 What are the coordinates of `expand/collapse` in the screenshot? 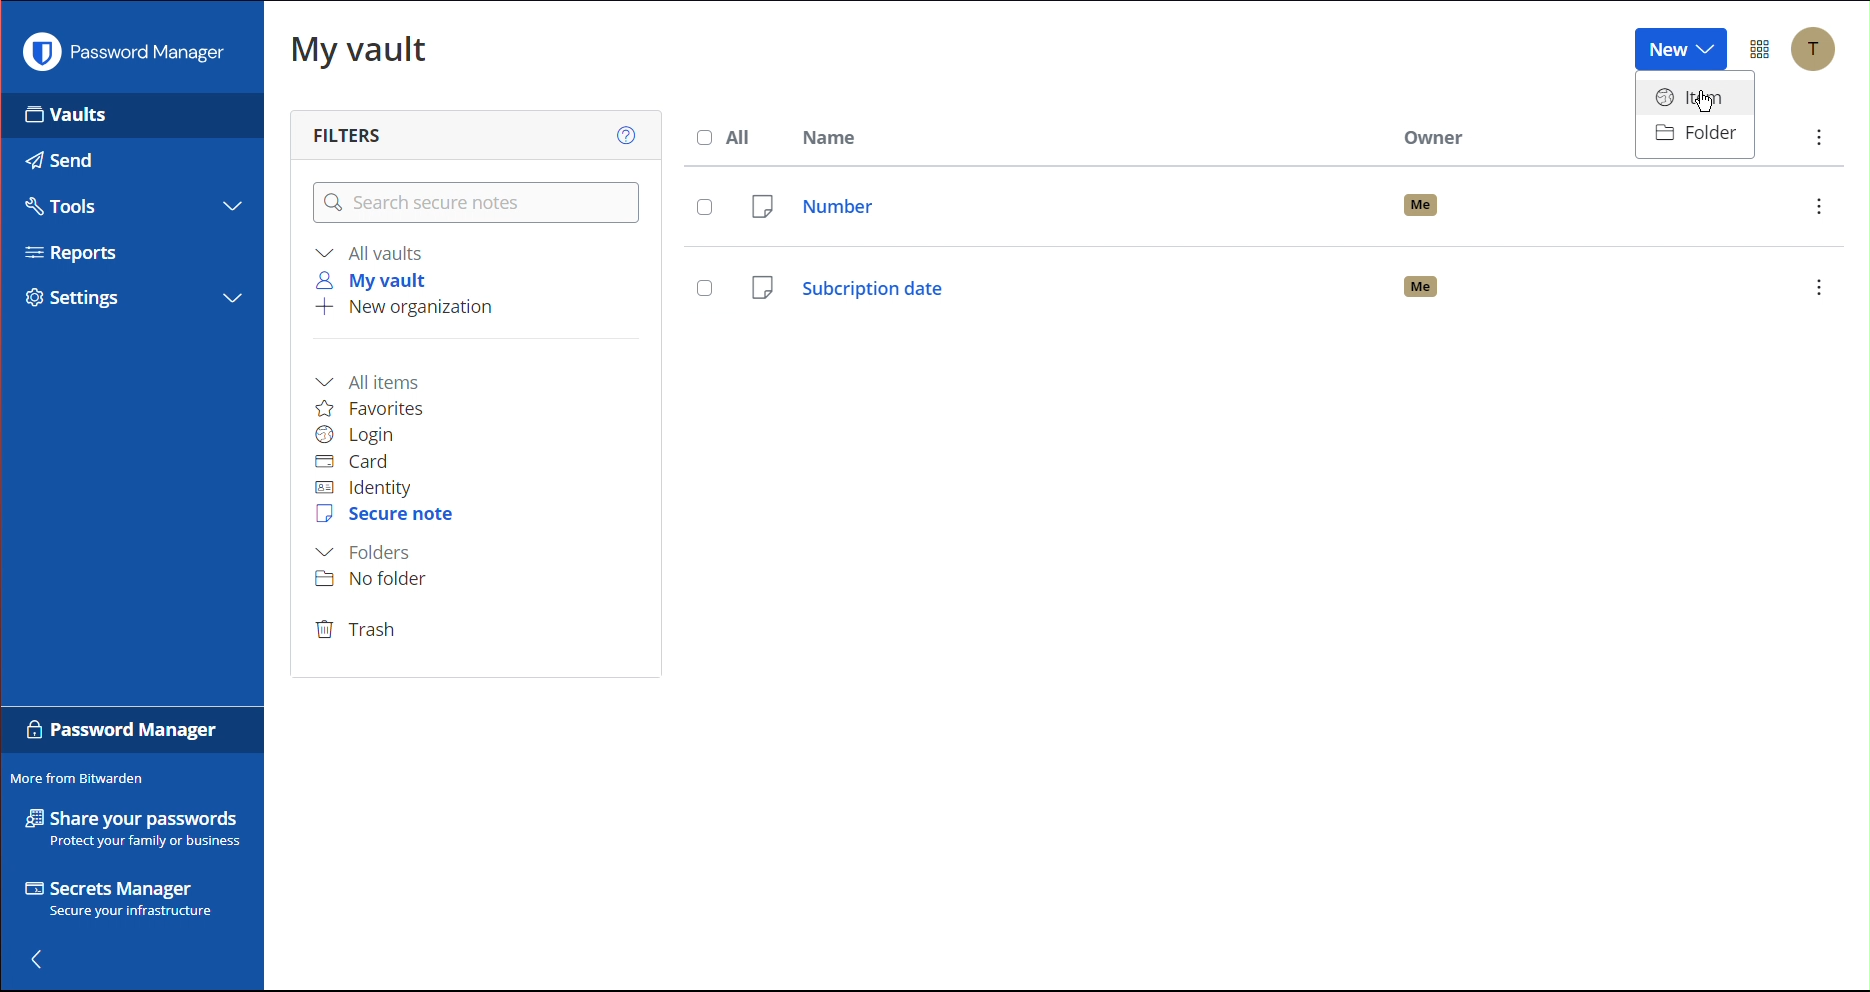 It's located at (234, 206).